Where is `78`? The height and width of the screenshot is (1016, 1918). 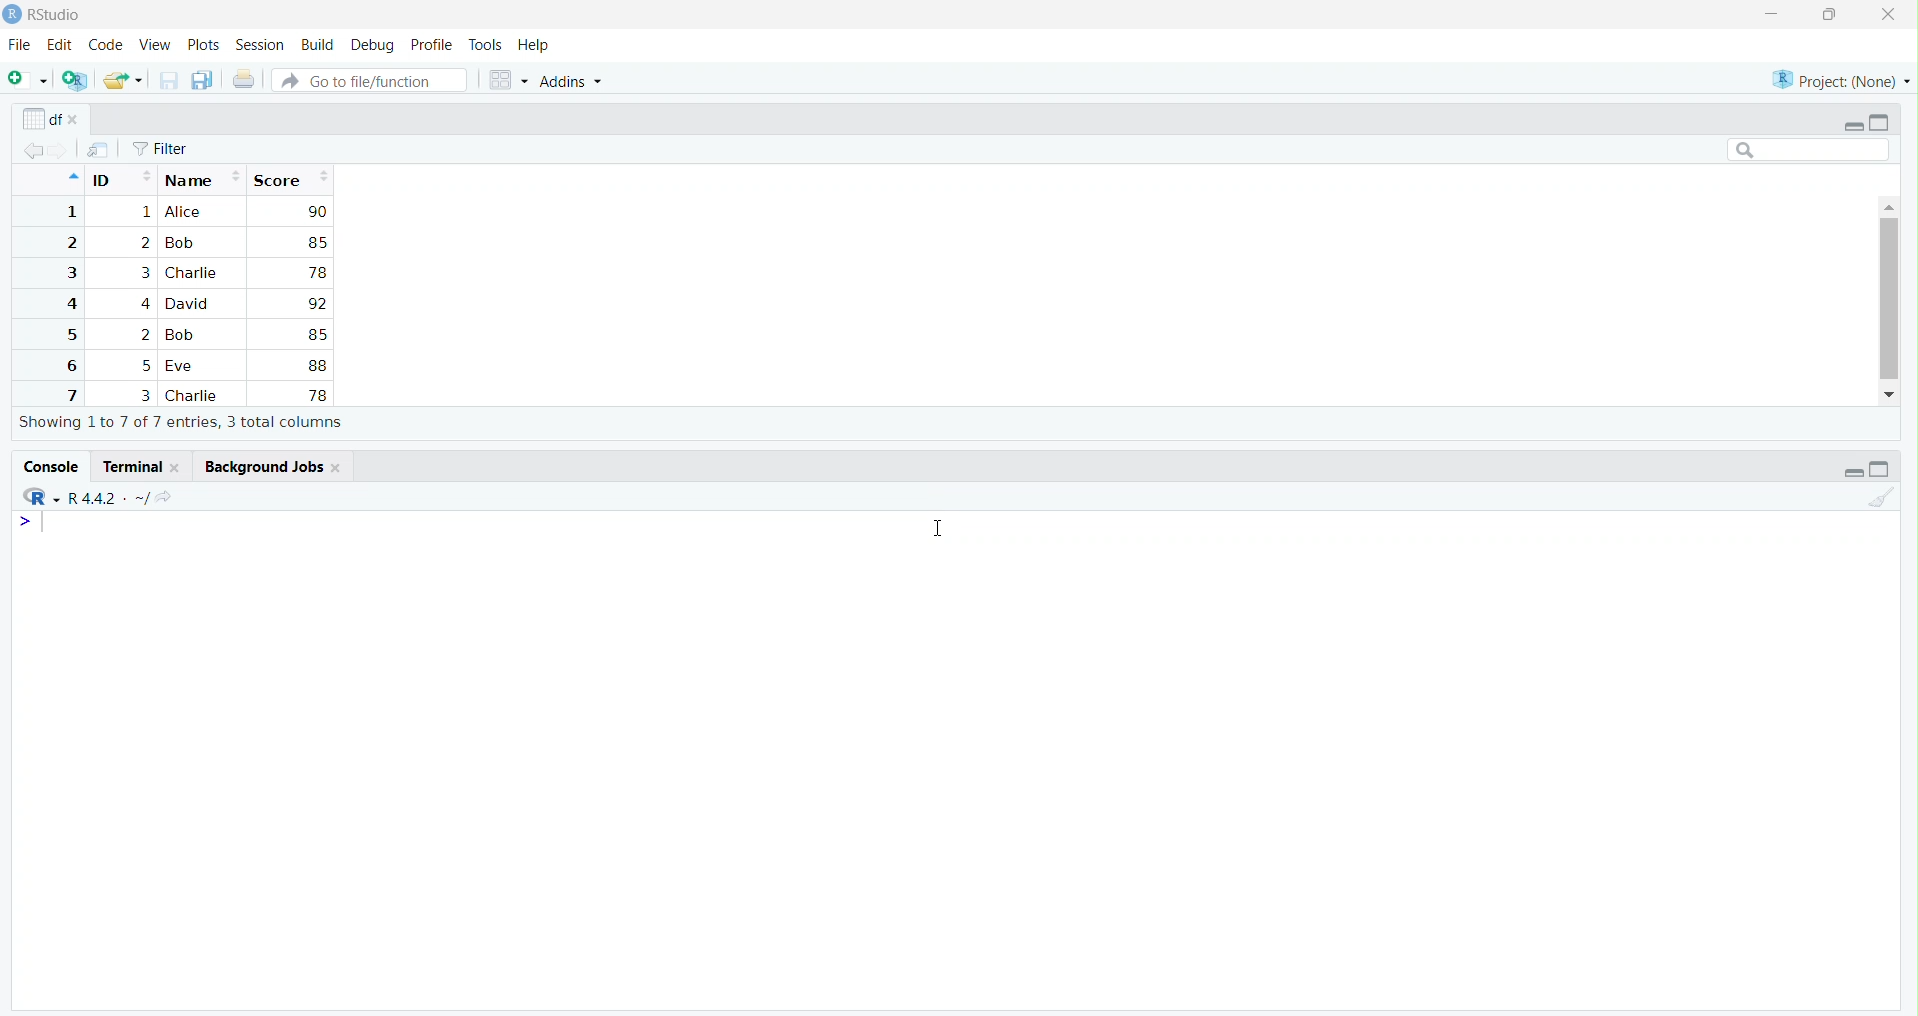 78 is located at coordinates (316, 395).